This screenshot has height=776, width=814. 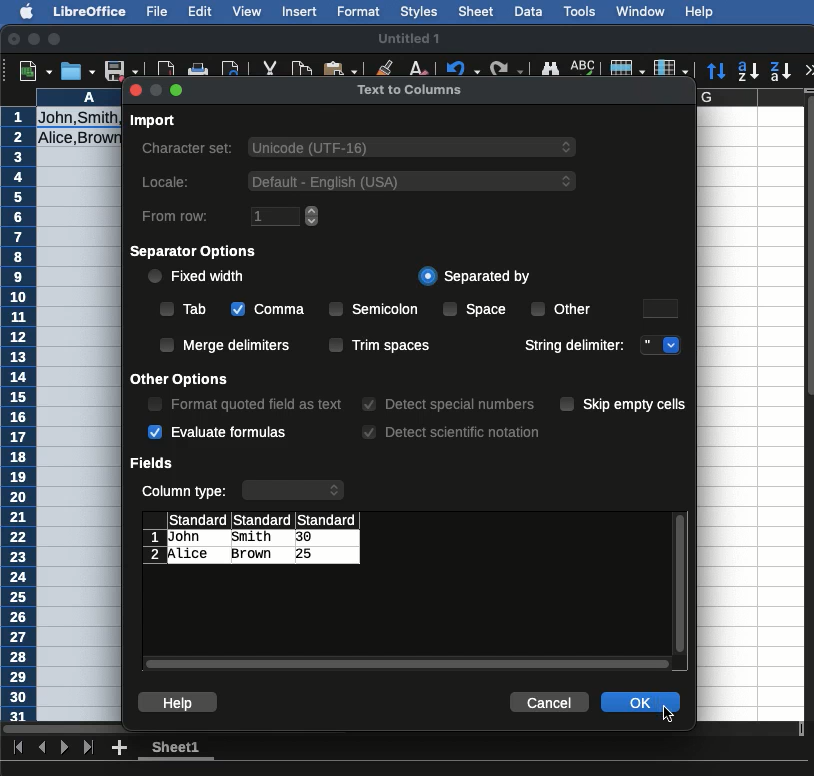 What do you see at coordinates (565, 308) in the screenshot?
I see `Other` at bounding box center [565, 308].